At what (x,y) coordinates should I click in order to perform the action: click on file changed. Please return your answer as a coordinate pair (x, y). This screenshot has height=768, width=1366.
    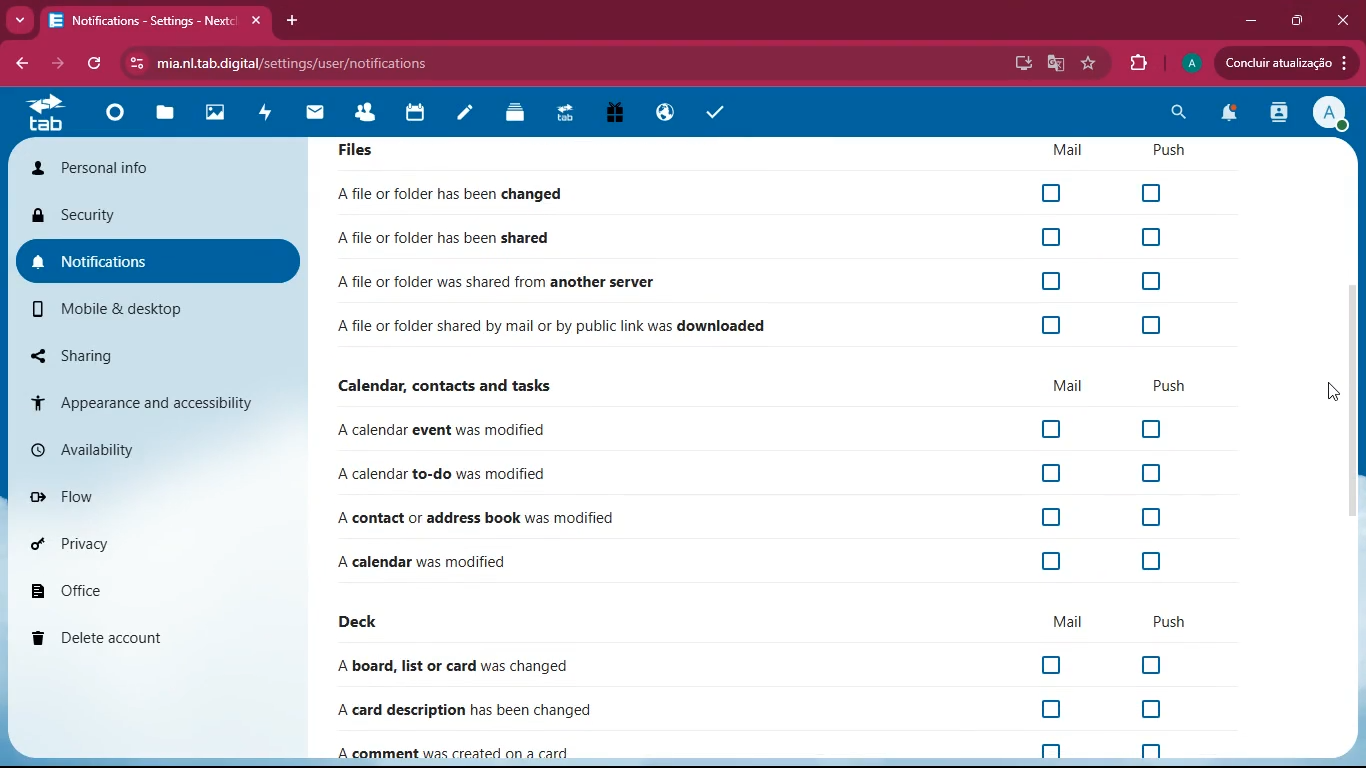
    Looking at the image, I should click on (454, 560).